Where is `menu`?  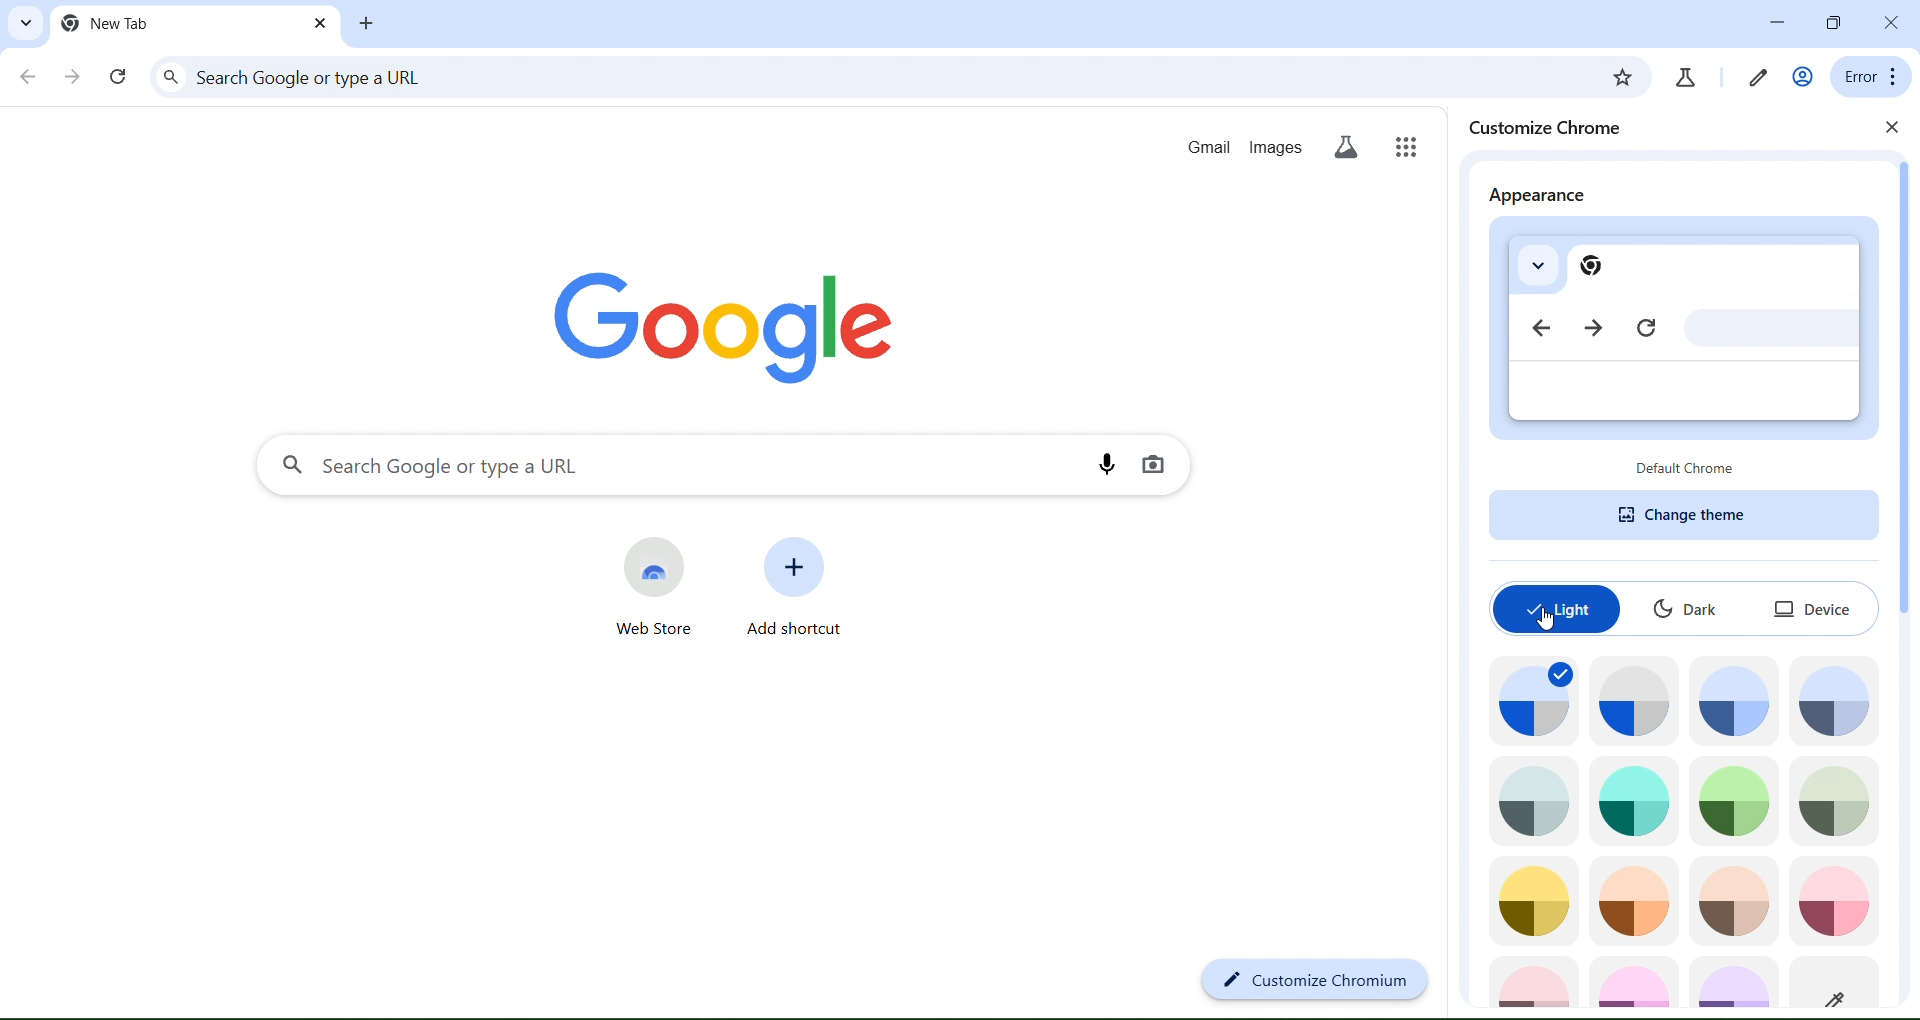
menu is located at coordinates (1866, 76).